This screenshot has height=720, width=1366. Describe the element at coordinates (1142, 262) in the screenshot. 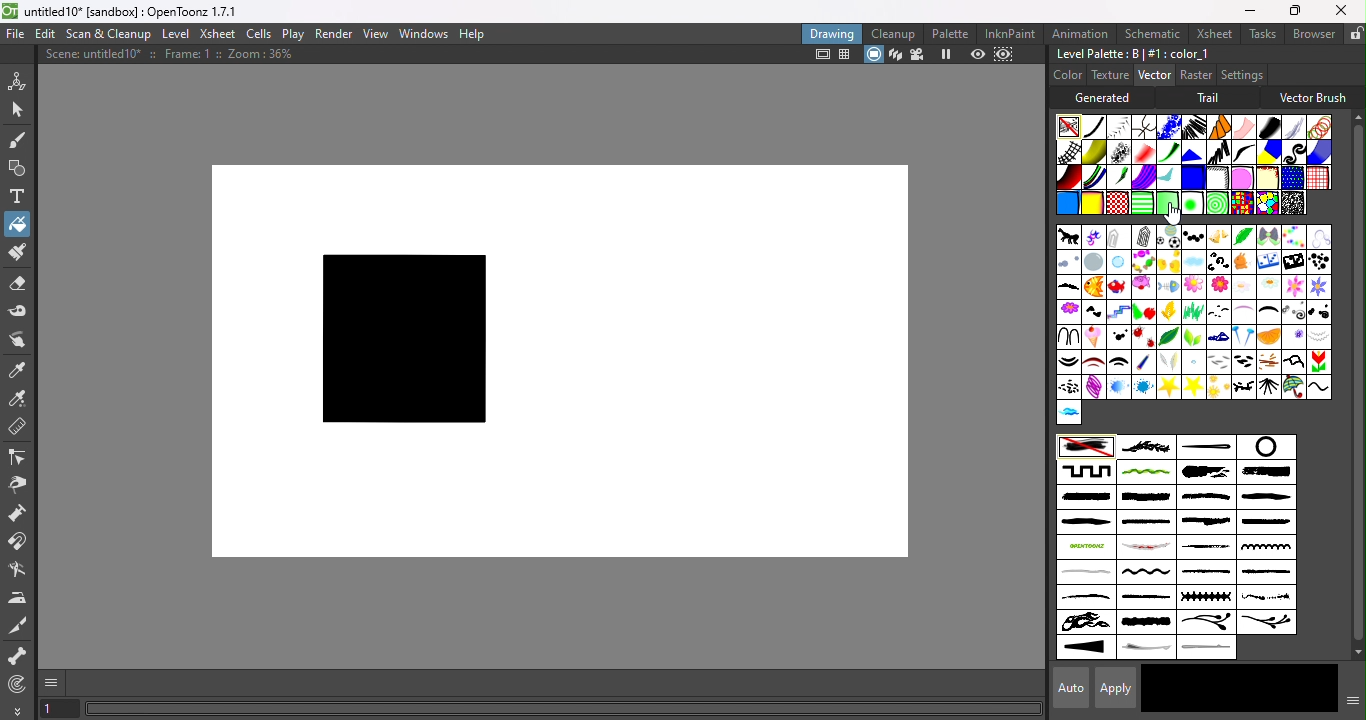

I see `Candy` at that location.